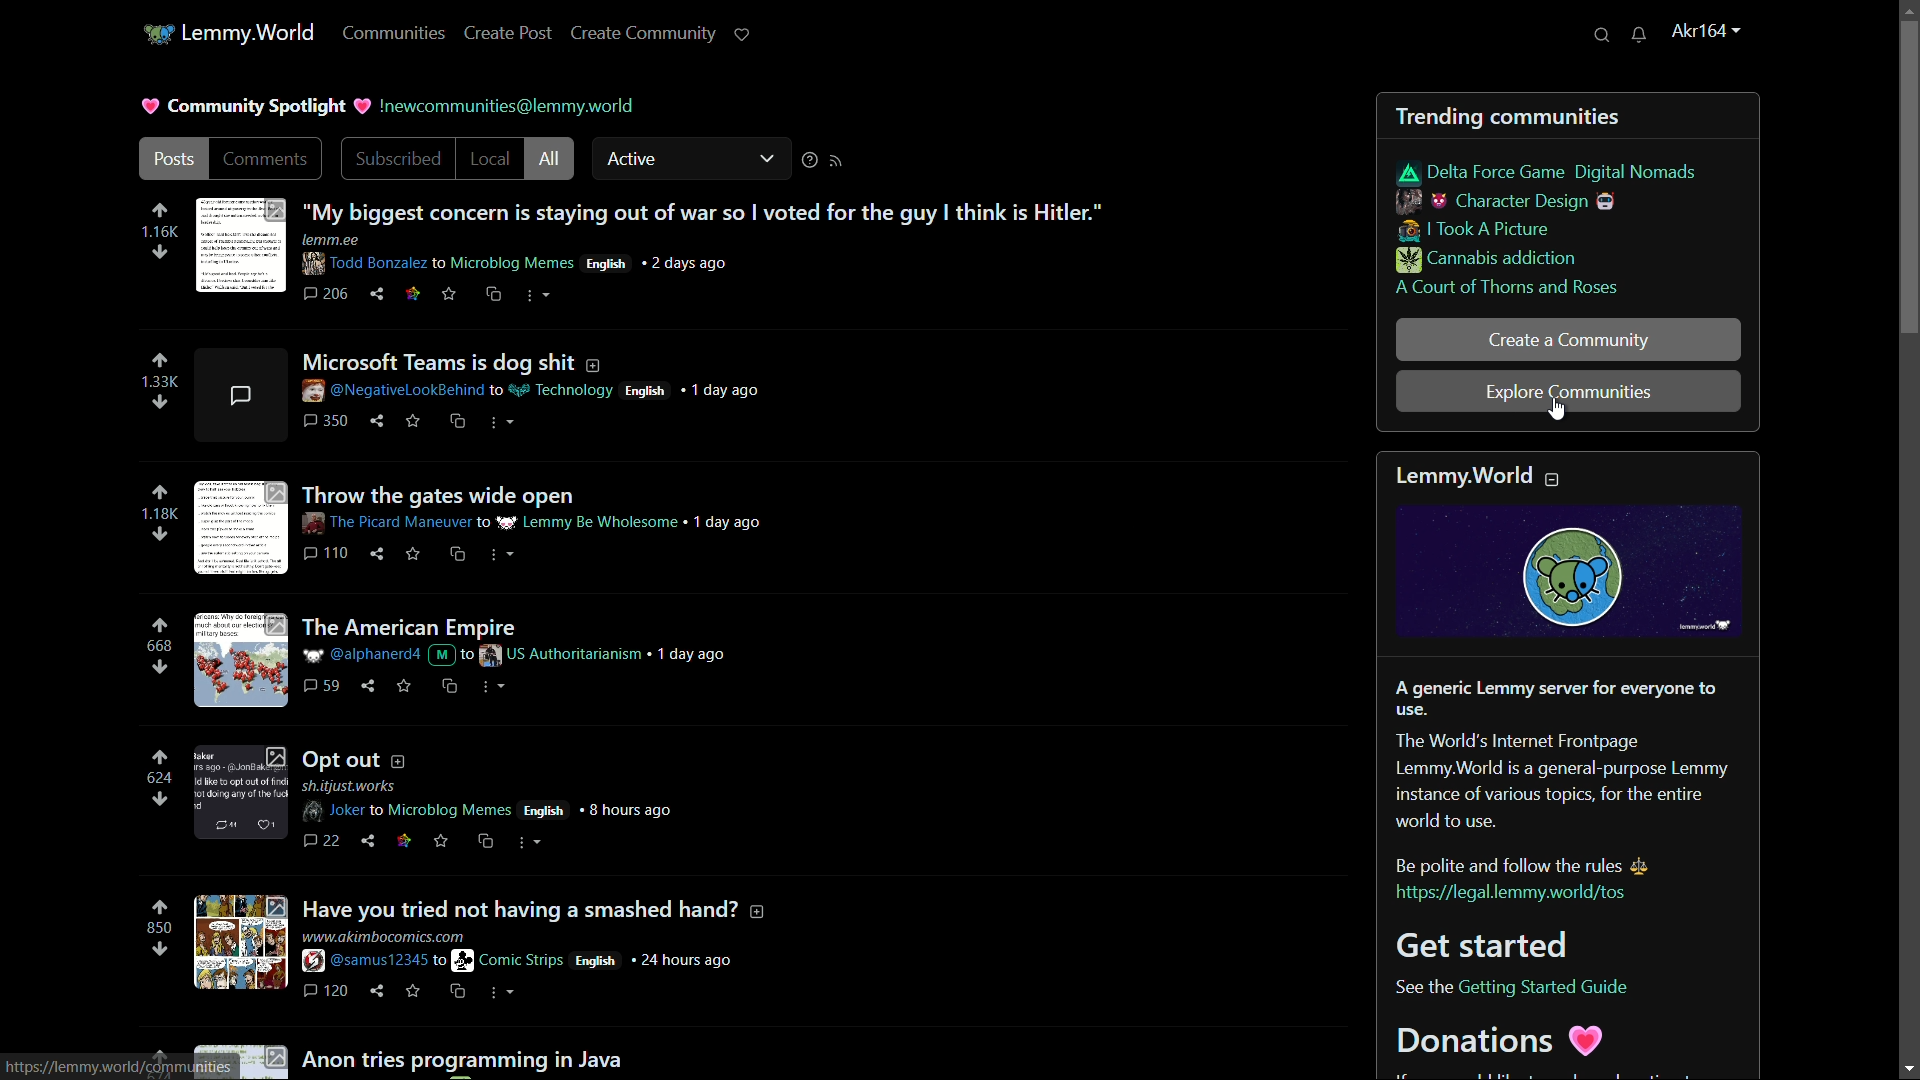  What do you see at coordinates (404, 834) in the screenshot?
I see `link` at bounding box center [404, 834].